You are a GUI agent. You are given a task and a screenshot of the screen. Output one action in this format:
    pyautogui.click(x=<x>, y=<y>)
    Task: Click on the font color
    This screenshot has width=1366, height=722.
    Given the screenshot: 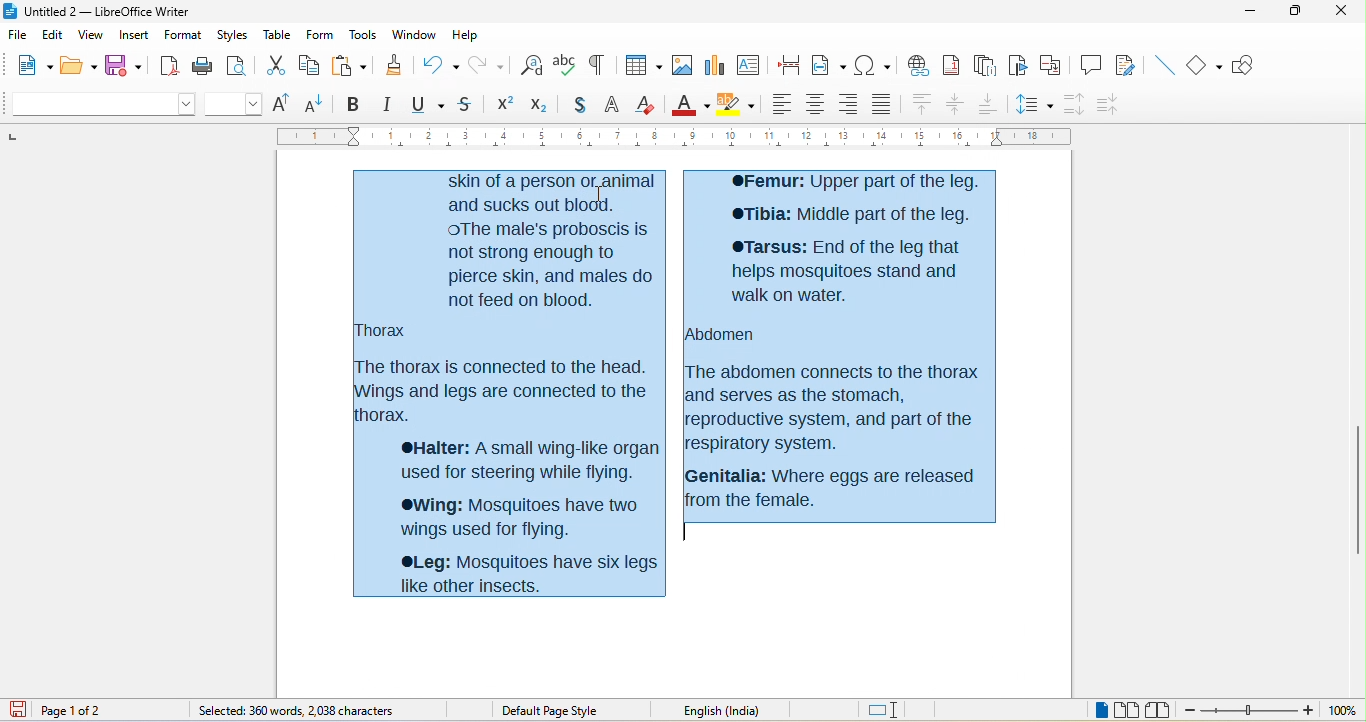 What is the action you would take?
    pyautogui.click(x=689, y=102)
    